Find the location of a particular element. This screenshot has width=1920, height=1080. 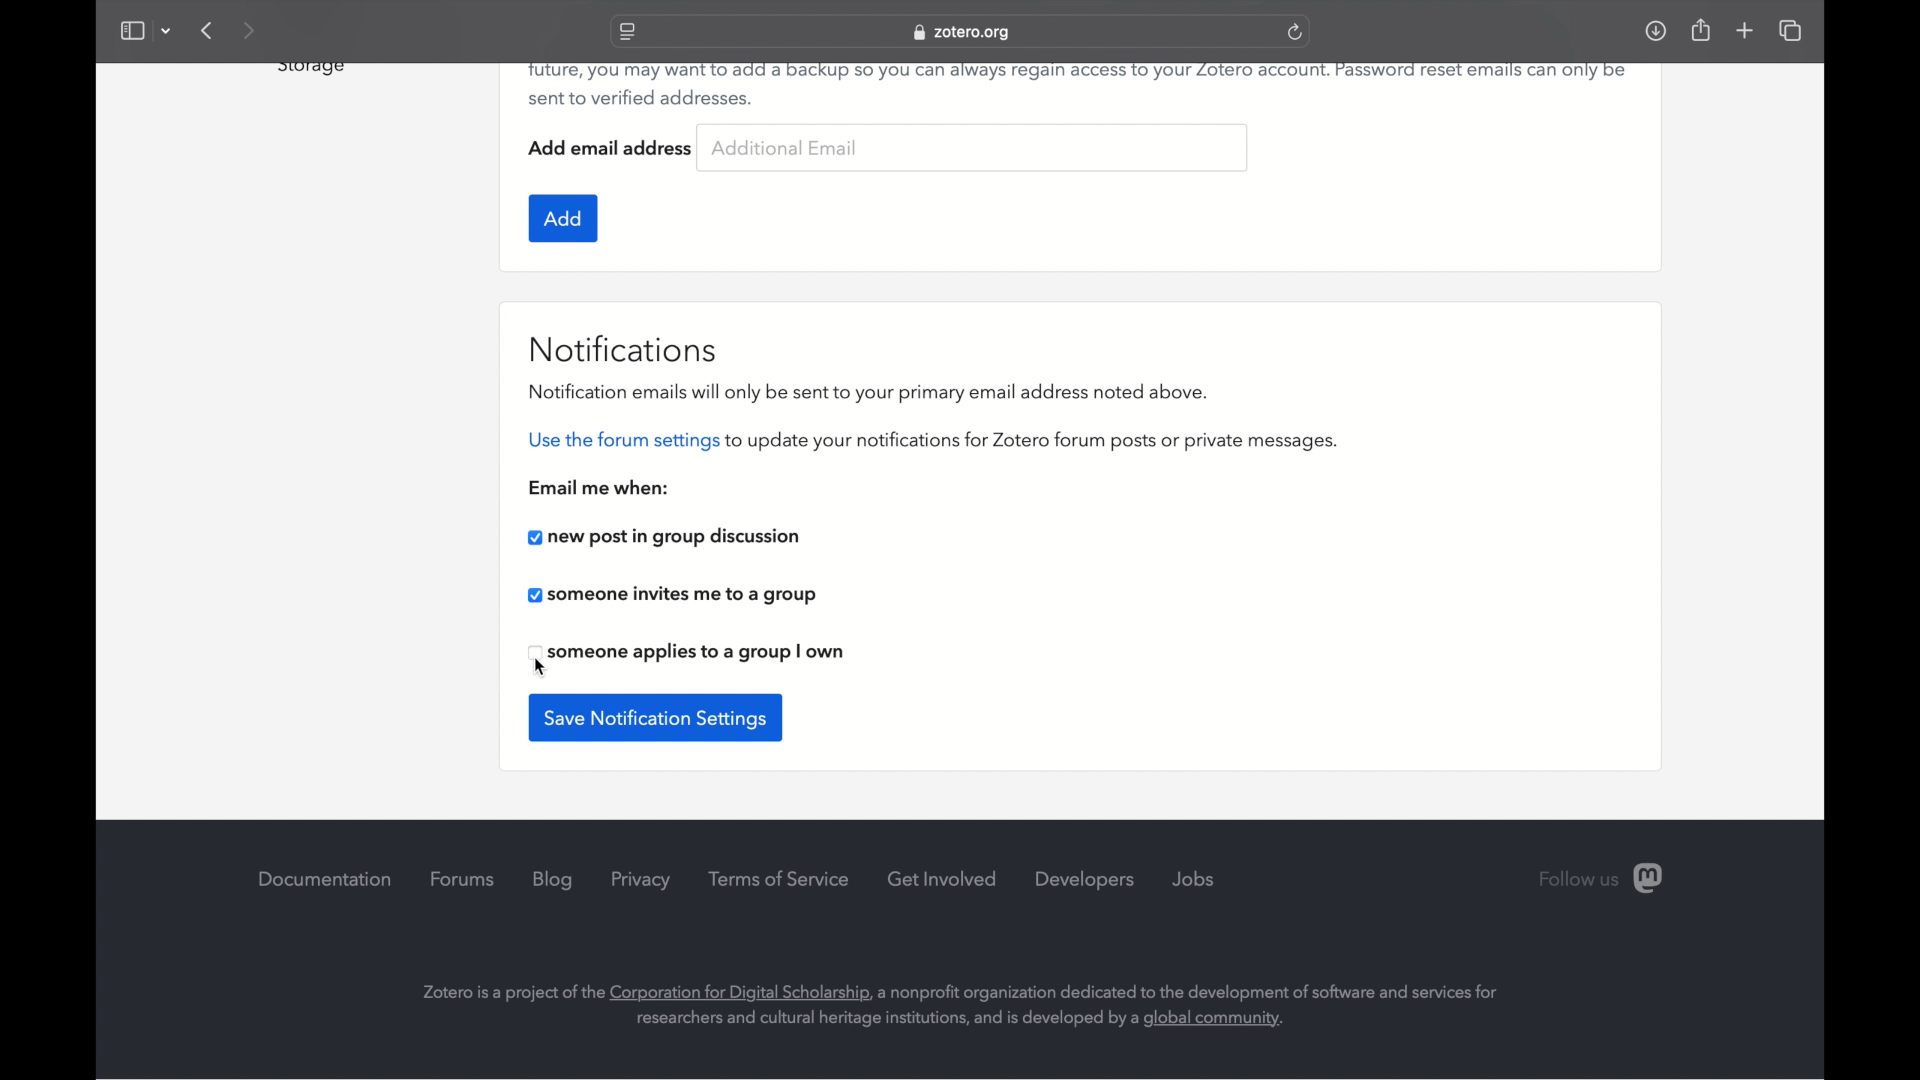

share is located at coordinates (1699, 29).